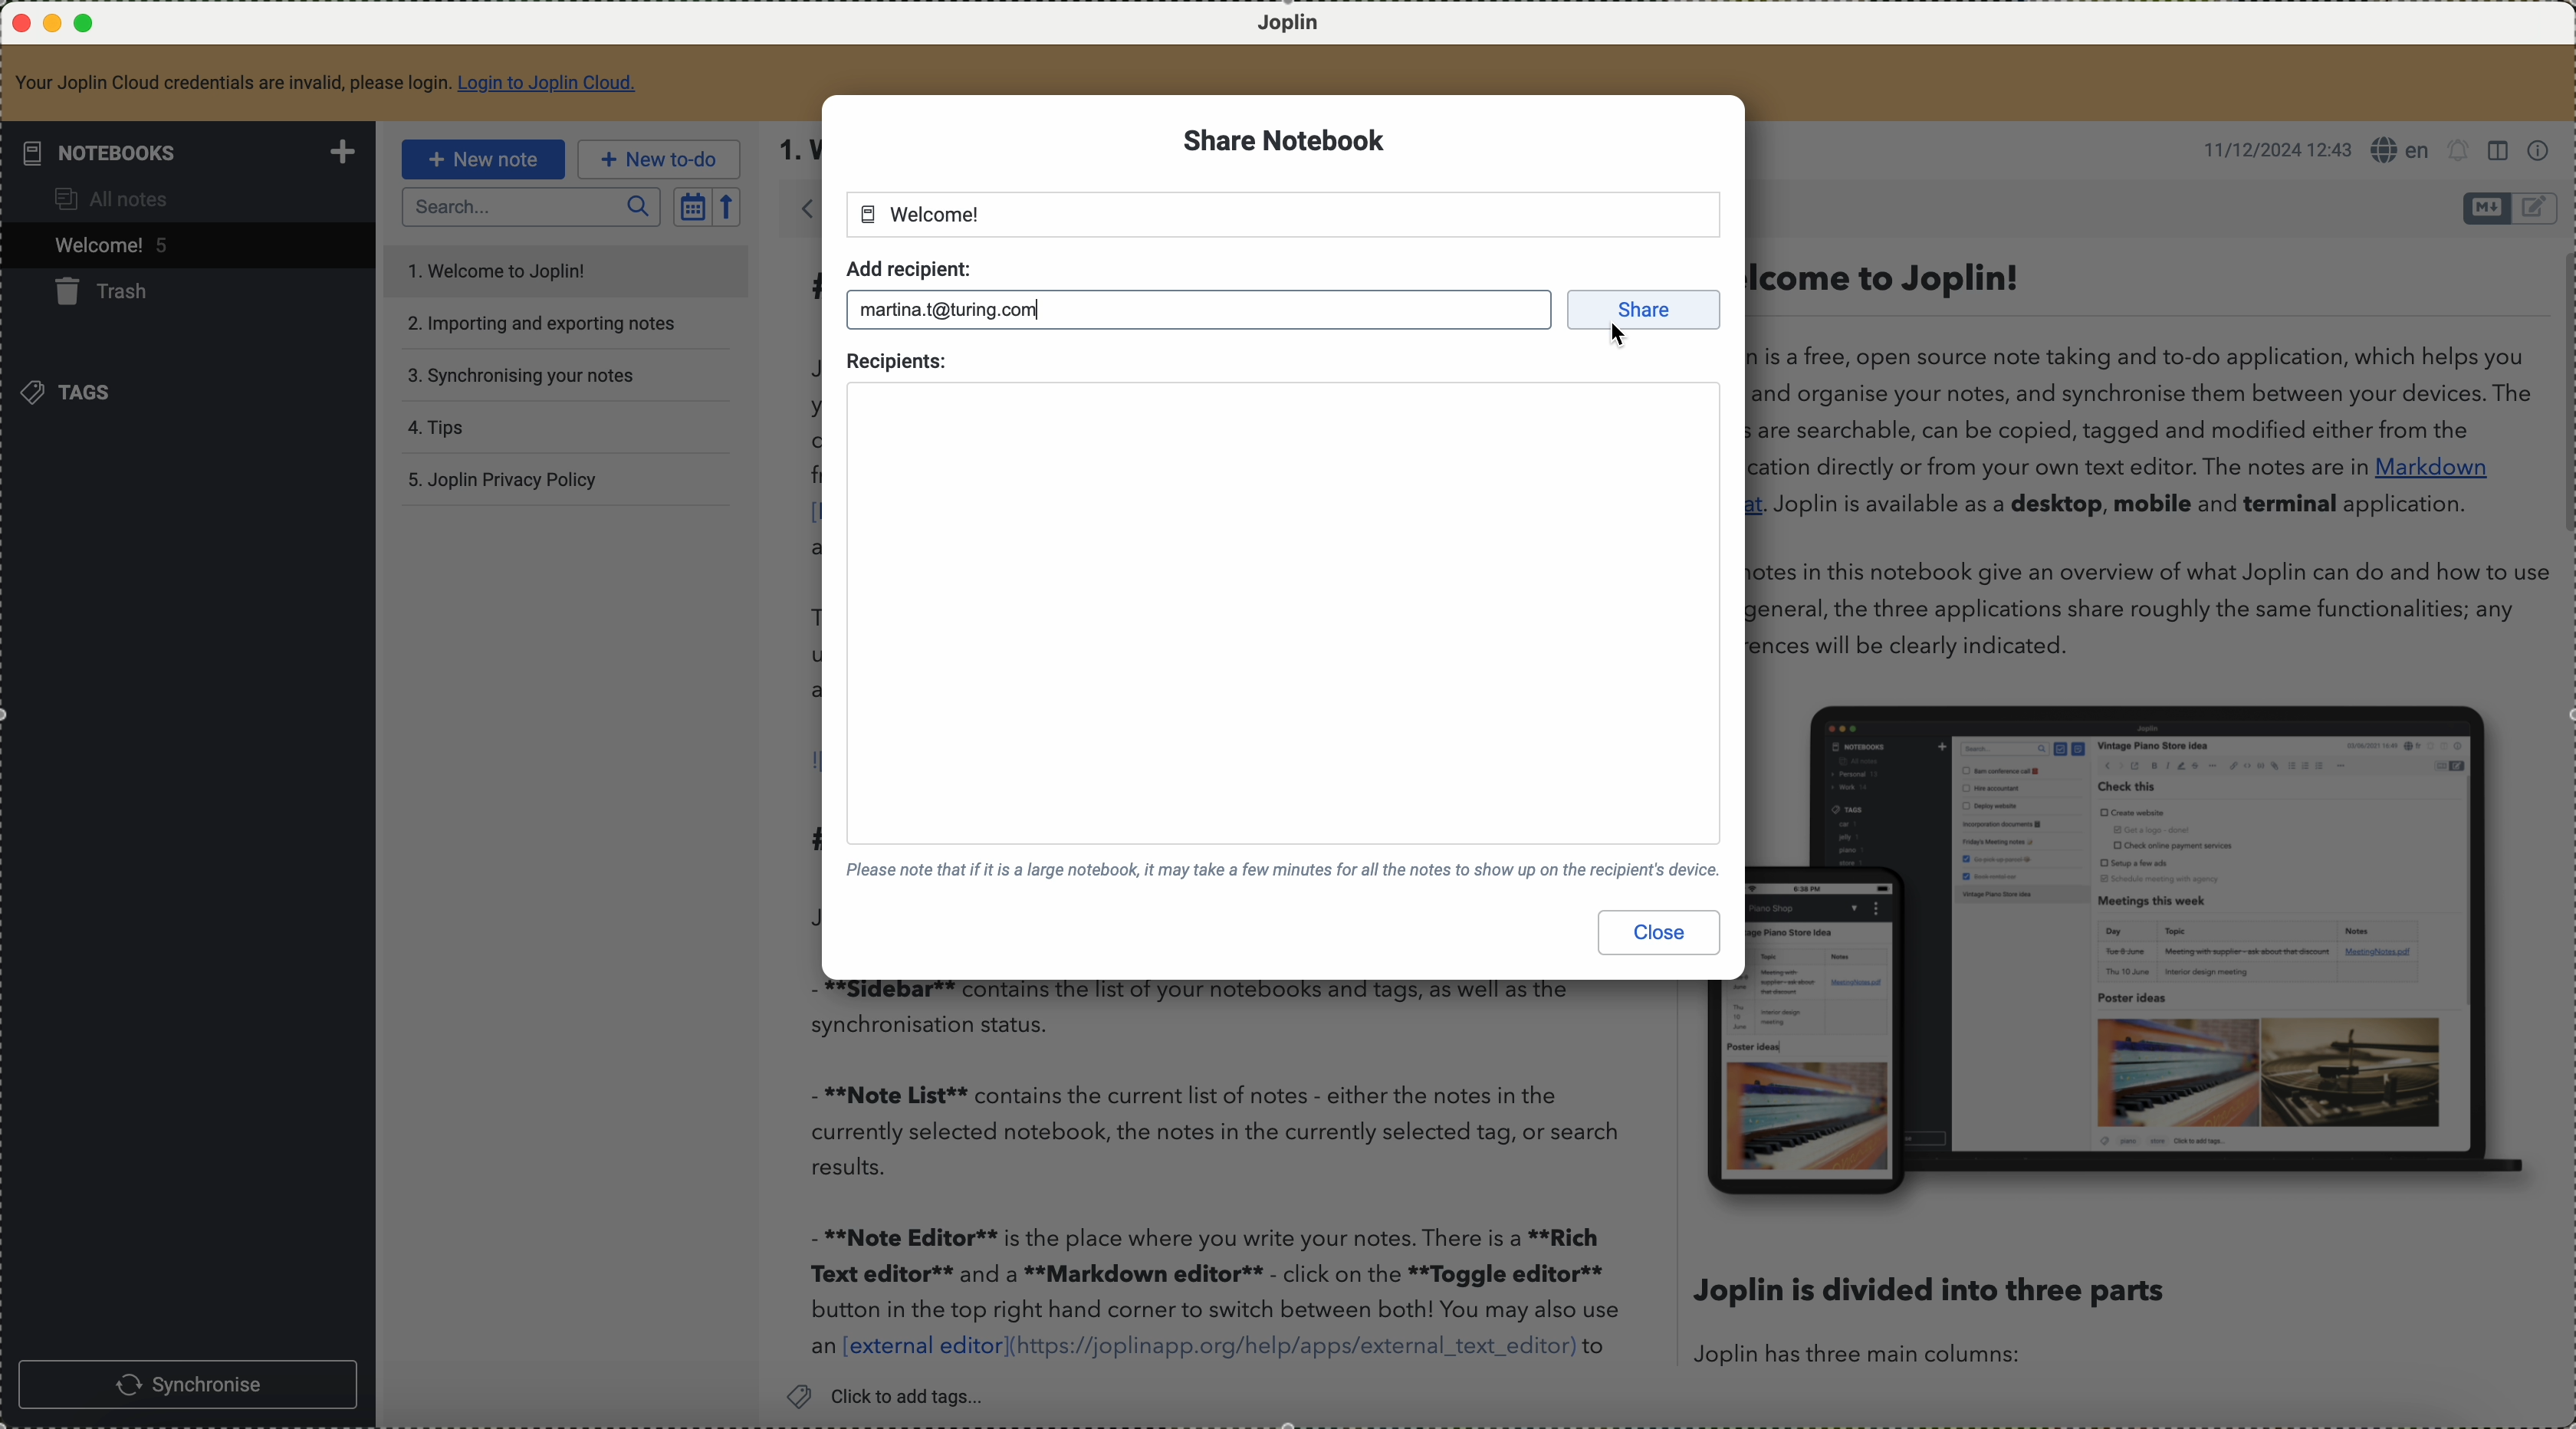  I want to click on all notes, so click(109, 202).